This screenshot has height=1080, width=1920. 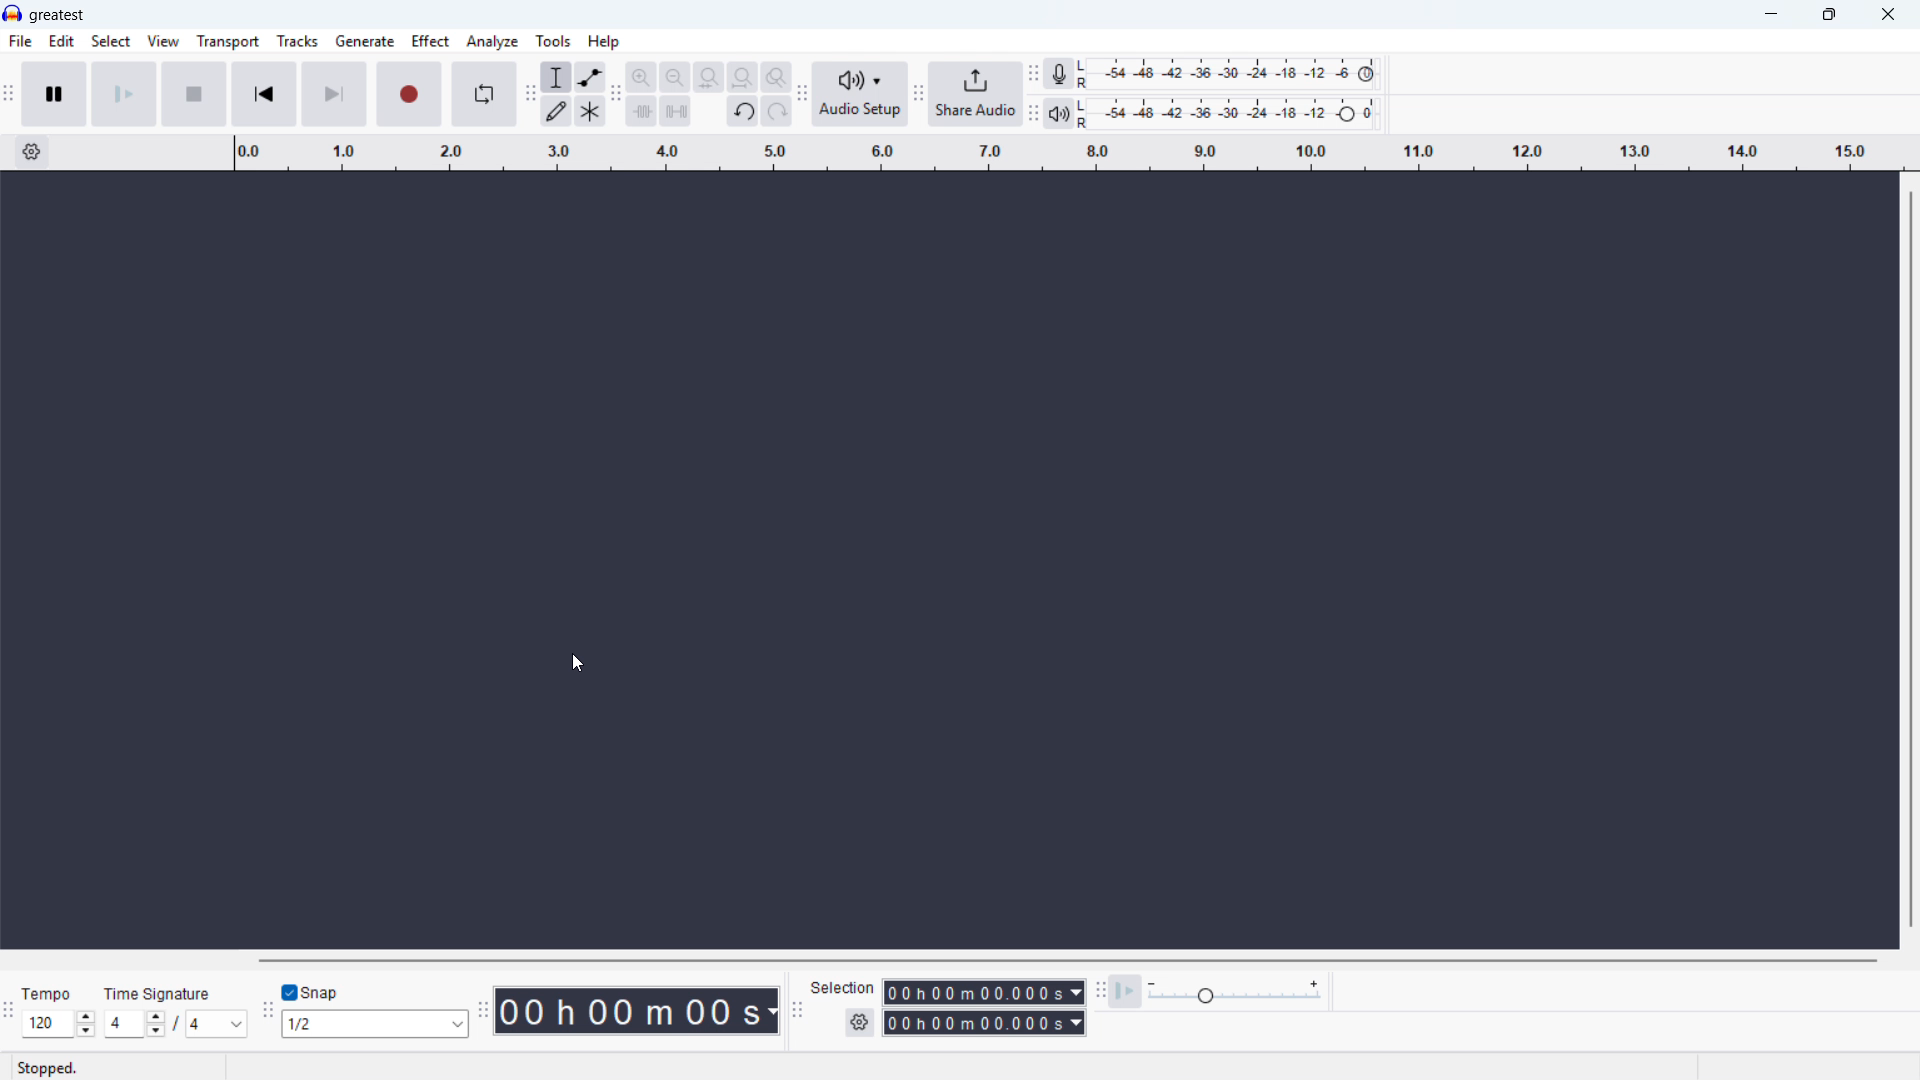 What do you see at coordinates (744, 77) in the screenshot?
I see `Fit project to width ` at bounding box center [744, 77].